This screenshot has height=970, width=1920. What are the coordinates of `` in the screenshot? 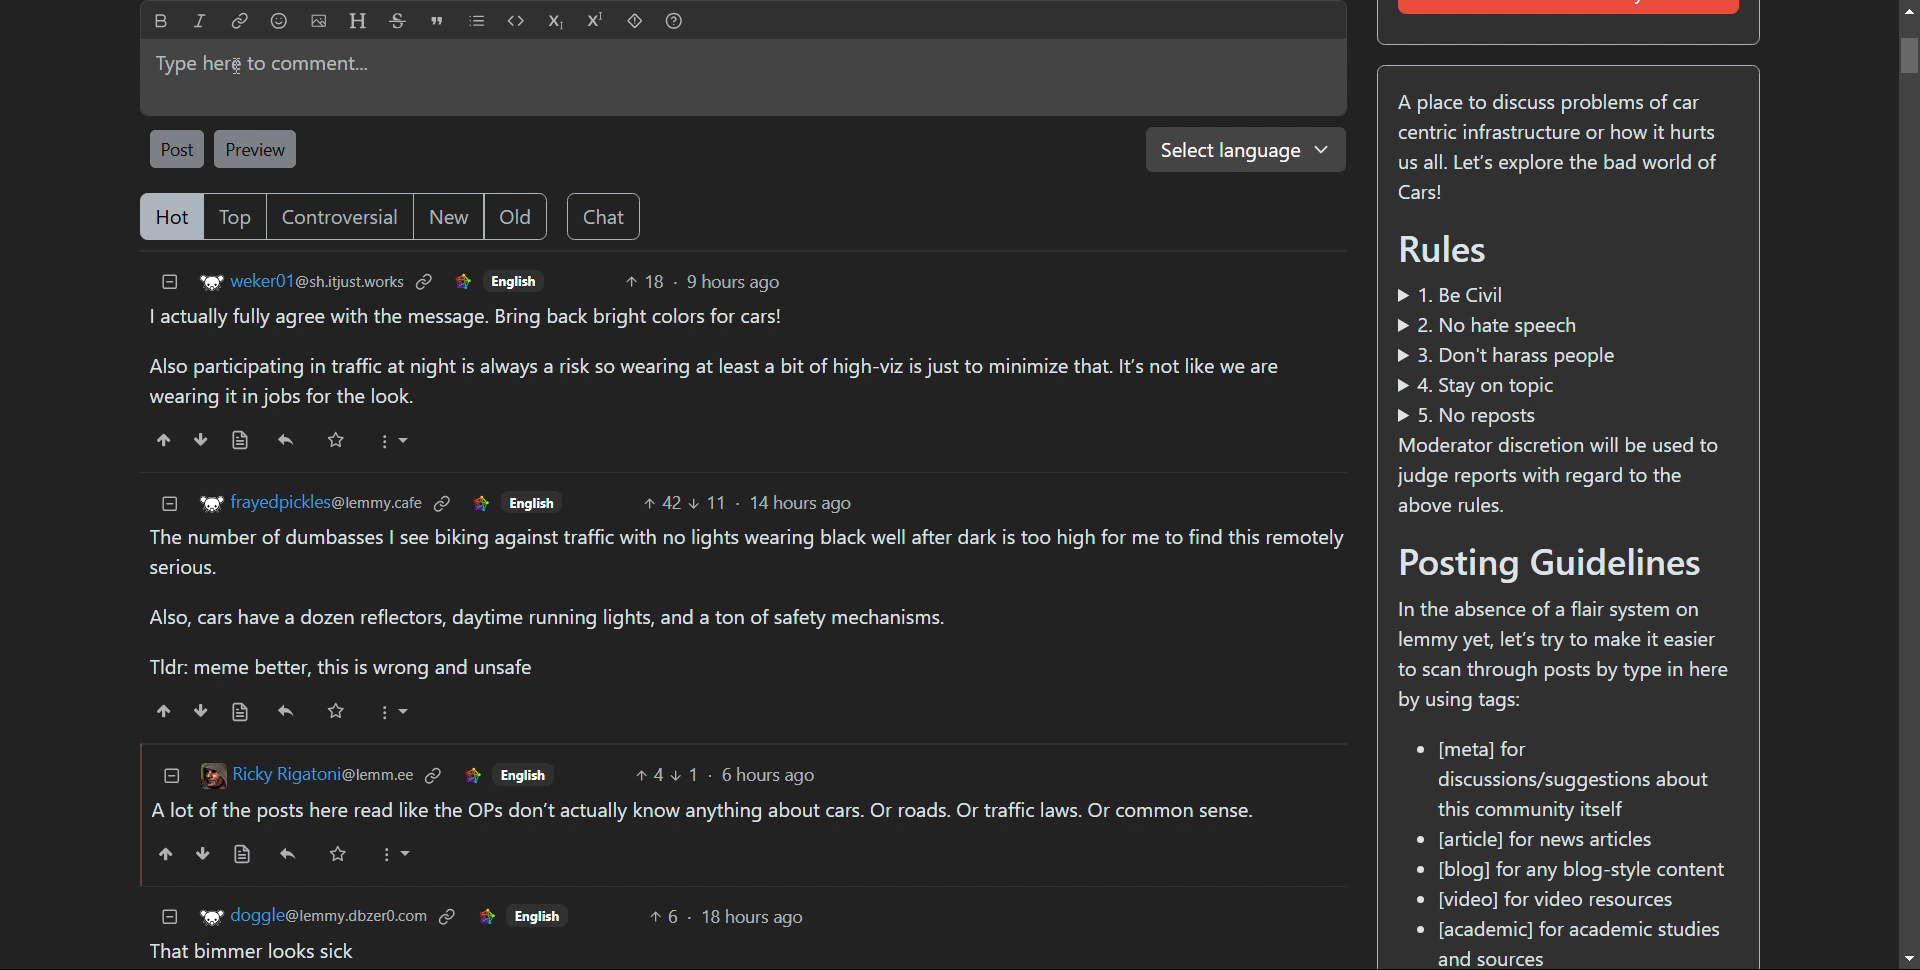 It's located at (336, 853).